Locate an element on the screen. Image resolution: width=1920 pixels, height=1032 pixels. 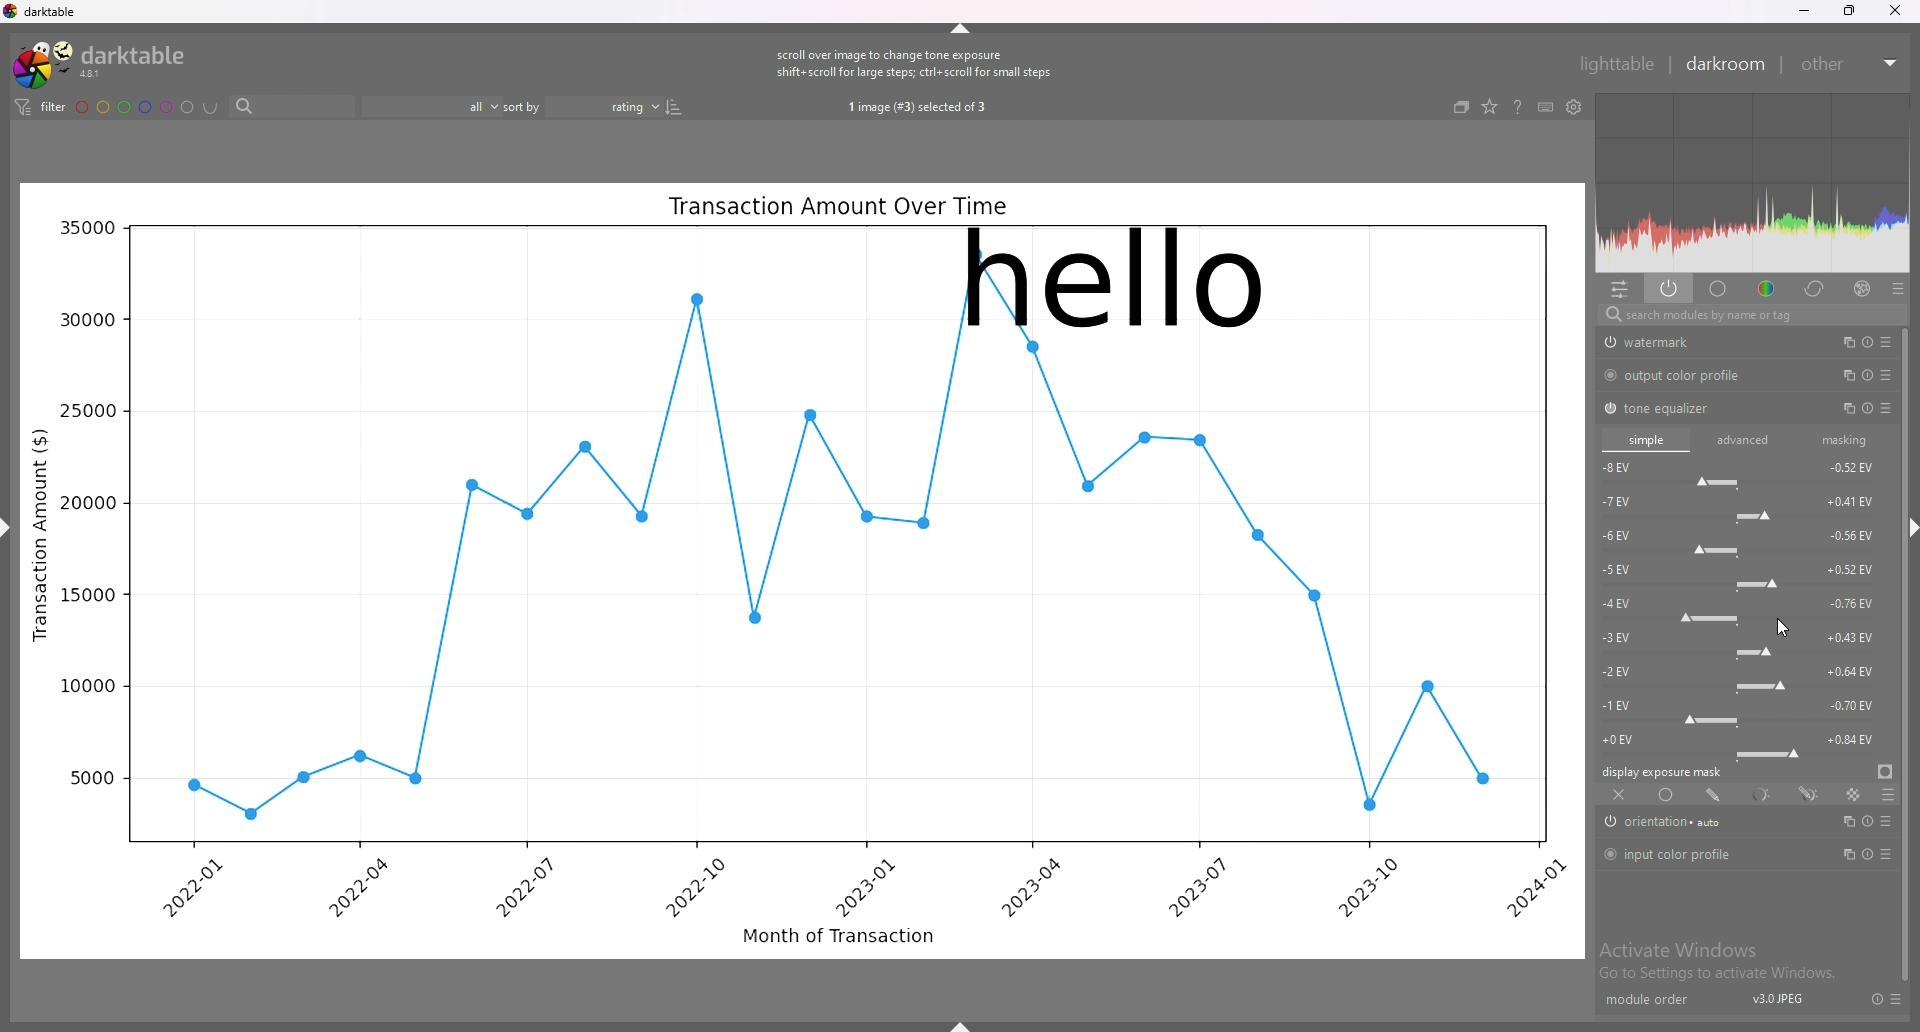
2024-01 is located at coordinates (1534, 888).